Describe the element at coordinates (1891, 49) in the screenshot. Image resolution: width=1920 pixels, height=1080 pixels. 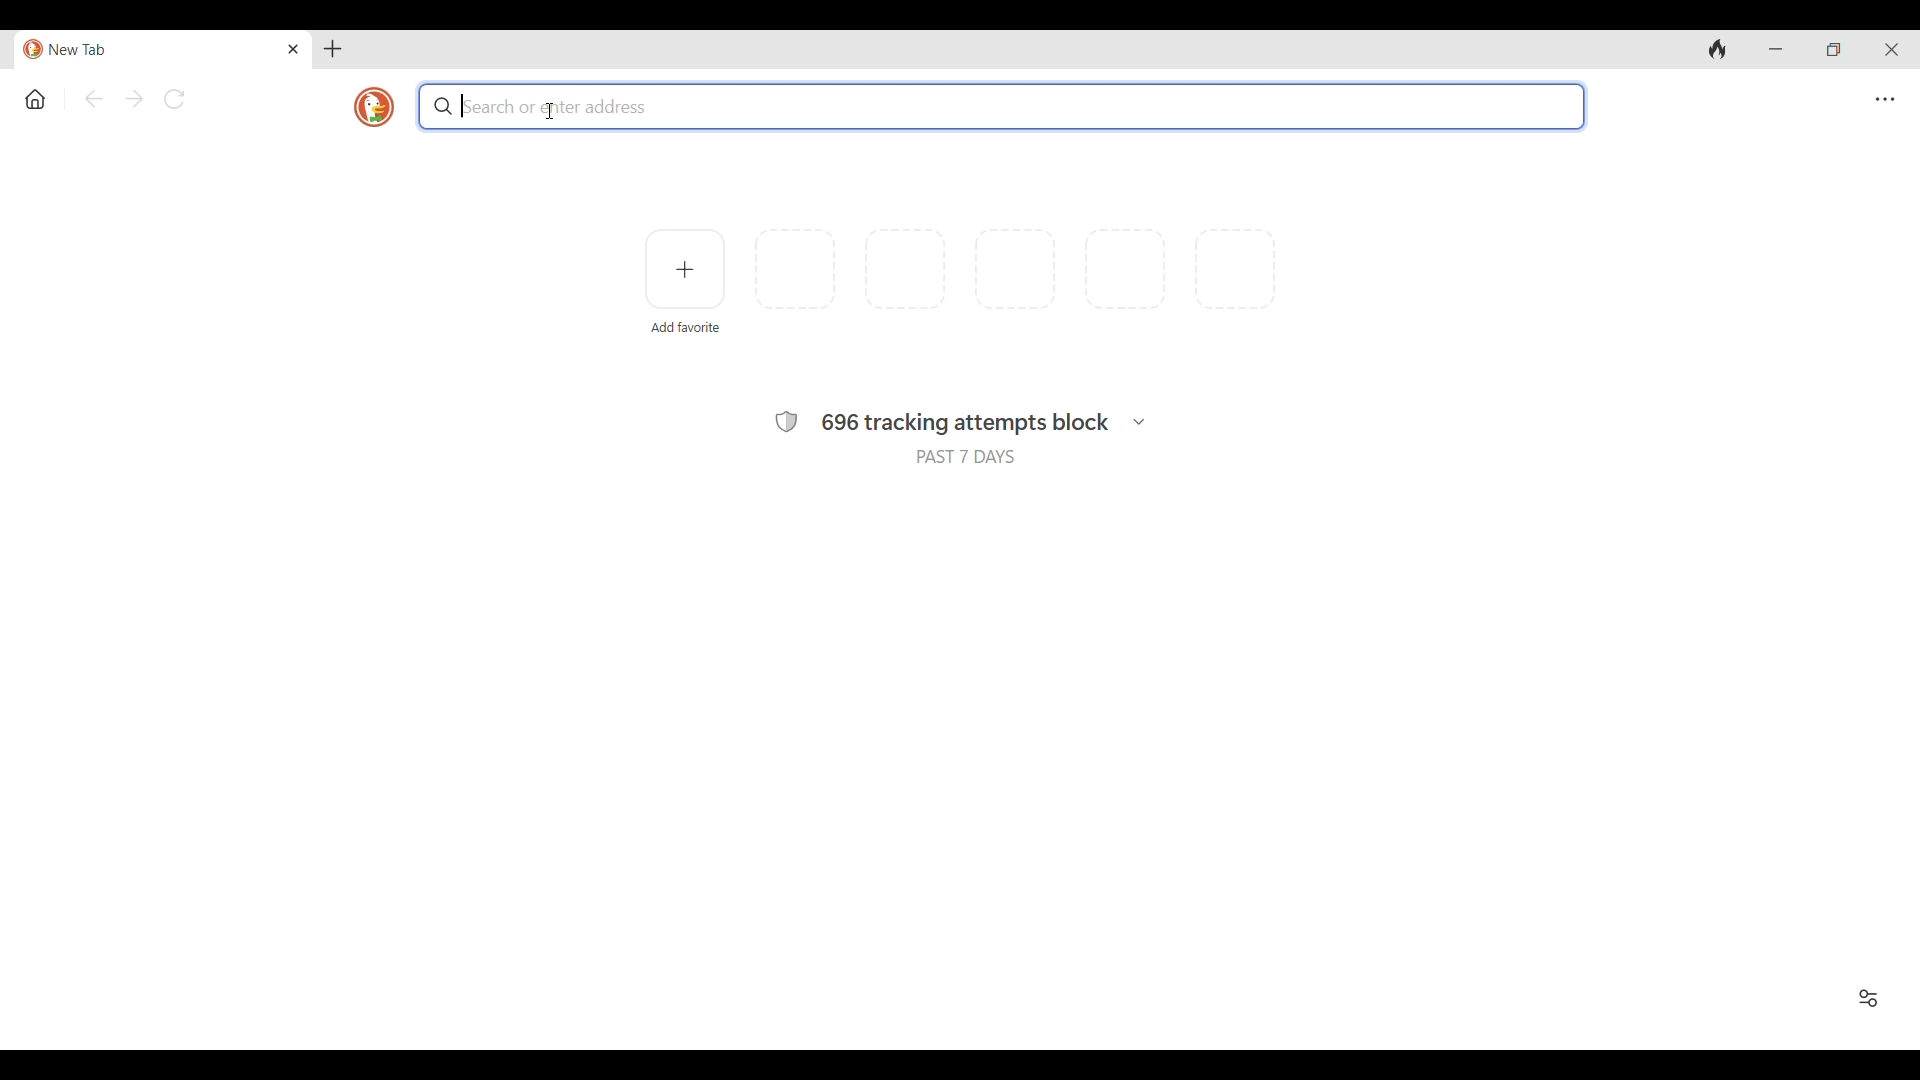
I see `Close interface` at that location.